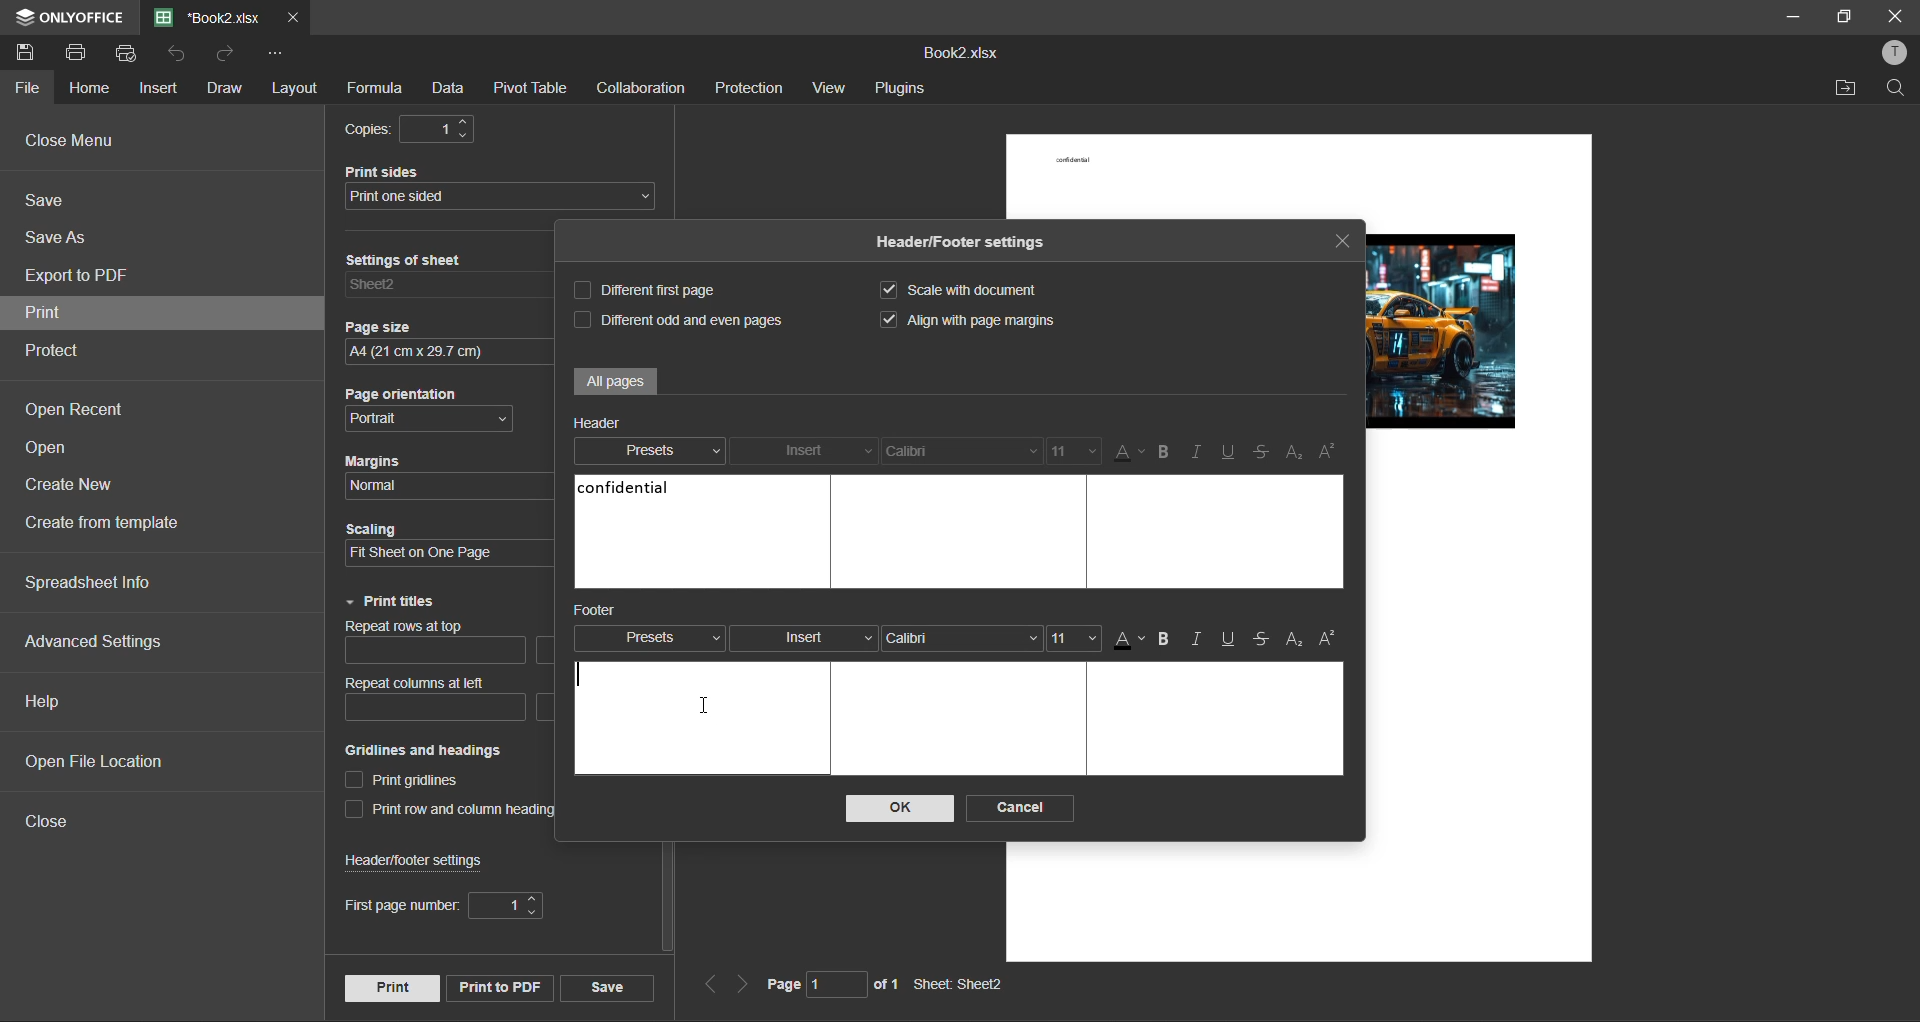 Image resolution: width=1920 pixels, height=1022 pixels. Describe the element at coordinates (416, 858) in the screenshot. I see `header/footer settings` at that location.